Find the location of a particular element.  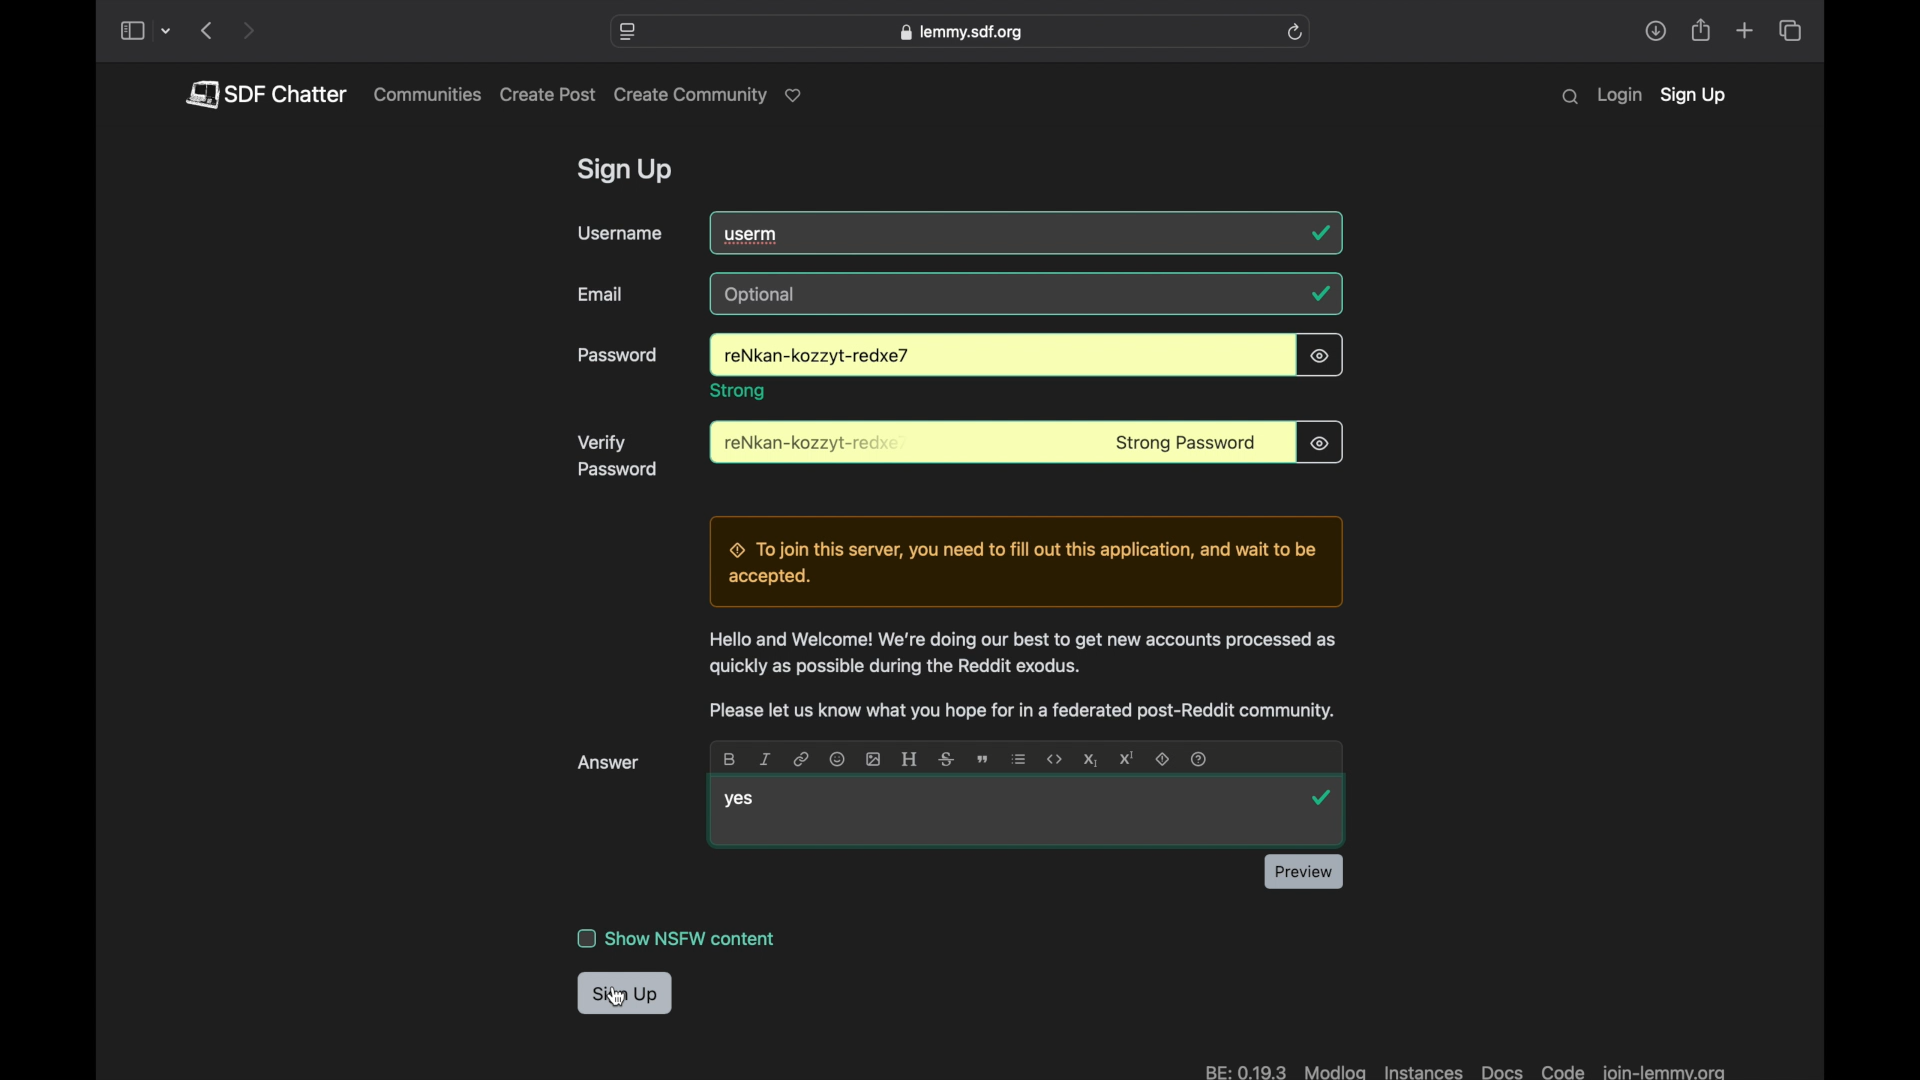

image is located at coordinates (874, 759).